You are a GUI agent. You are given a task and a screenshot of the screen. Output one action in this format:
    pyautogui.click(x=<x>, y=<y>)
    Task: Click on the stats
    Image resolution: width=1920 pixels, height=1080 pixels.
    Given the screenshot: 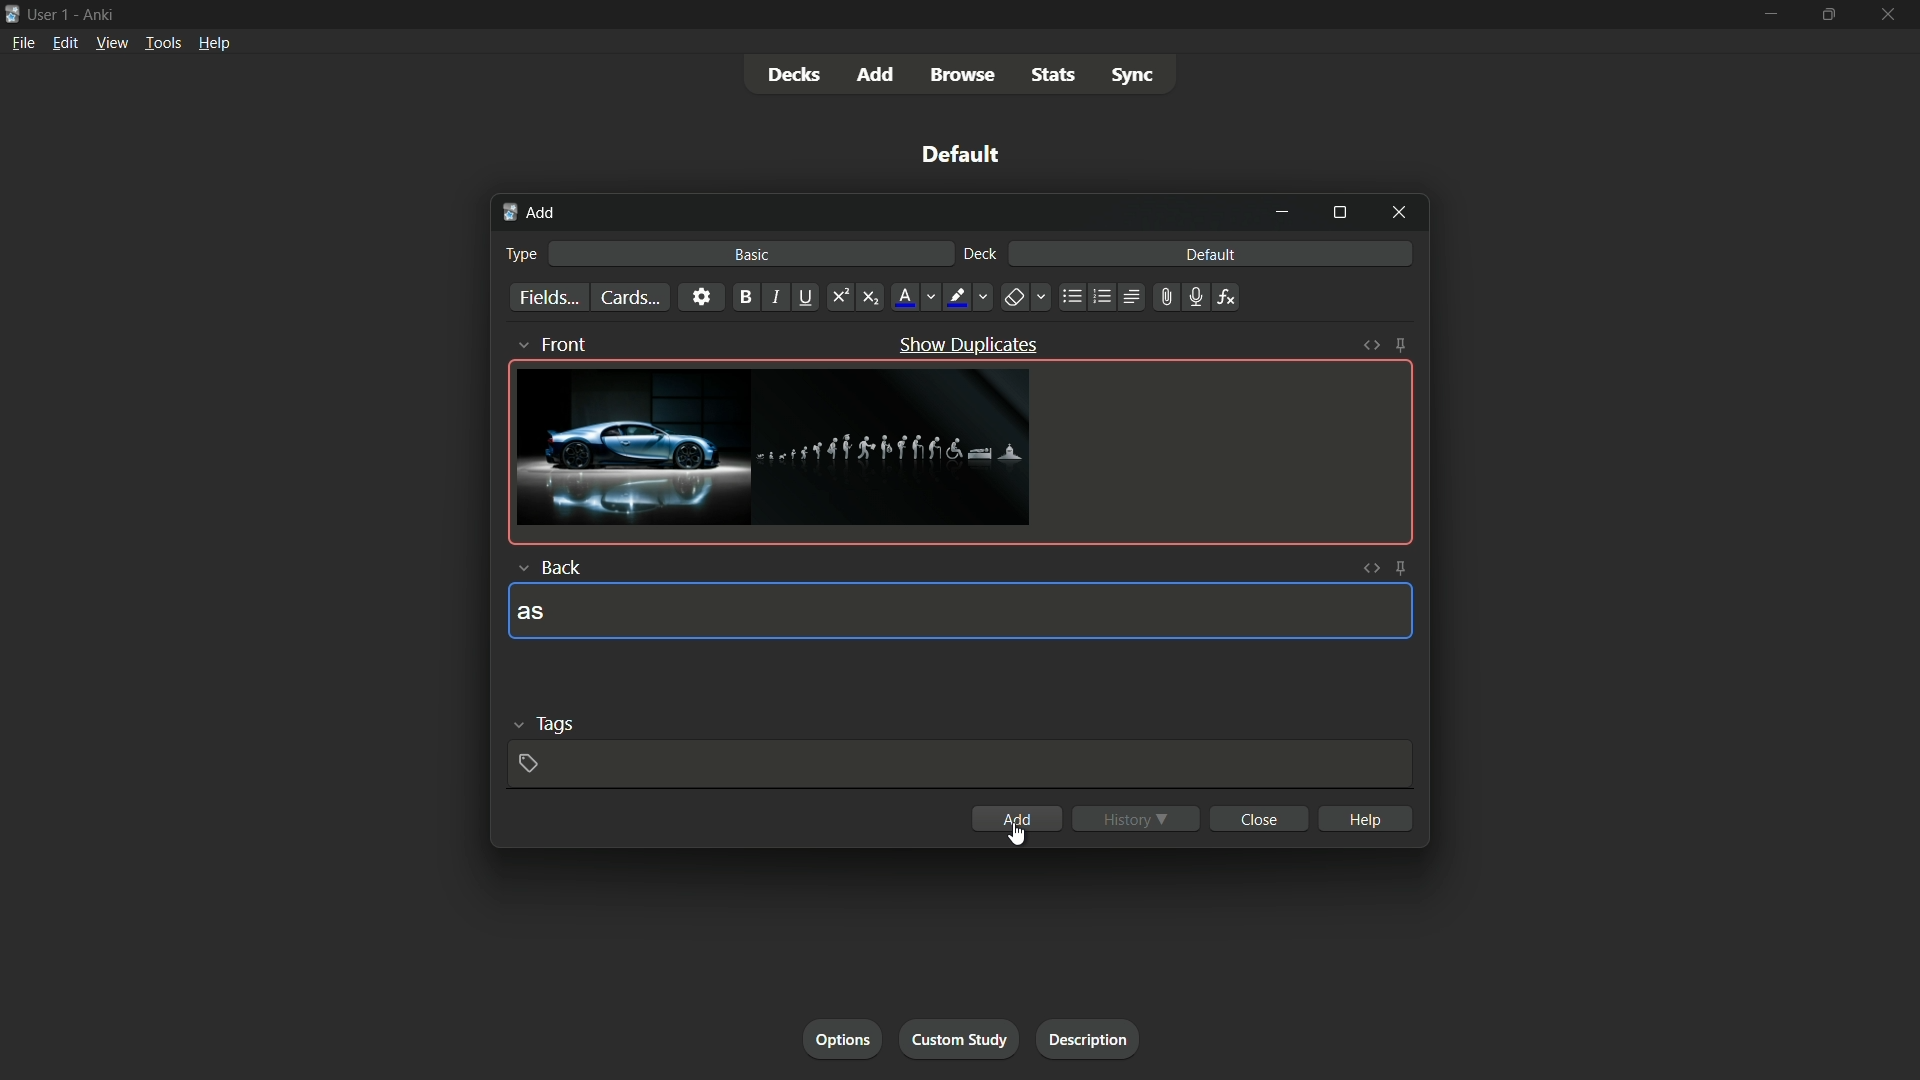 What is the action you would take?
    pyautogui.click(x=1053, y=76)
    